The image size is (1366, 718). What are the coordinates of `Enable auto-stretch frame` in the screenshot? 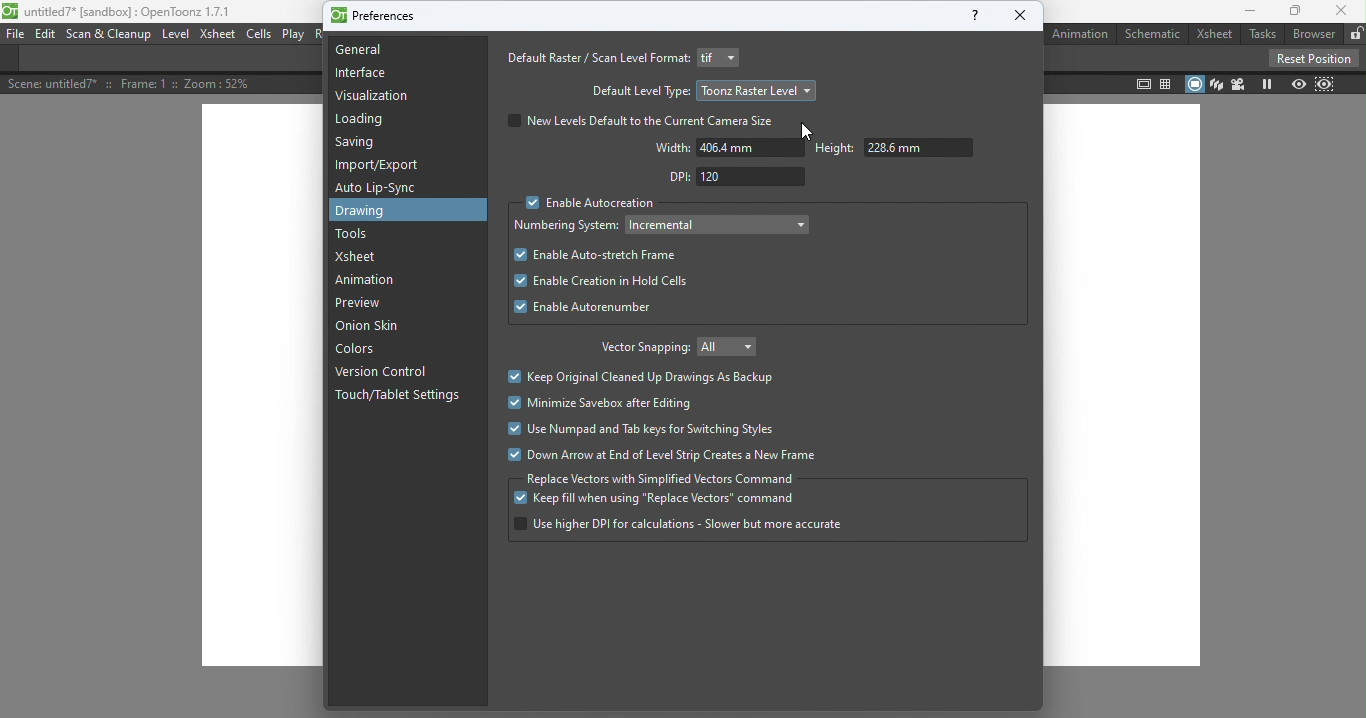 It's located at (597, 255).